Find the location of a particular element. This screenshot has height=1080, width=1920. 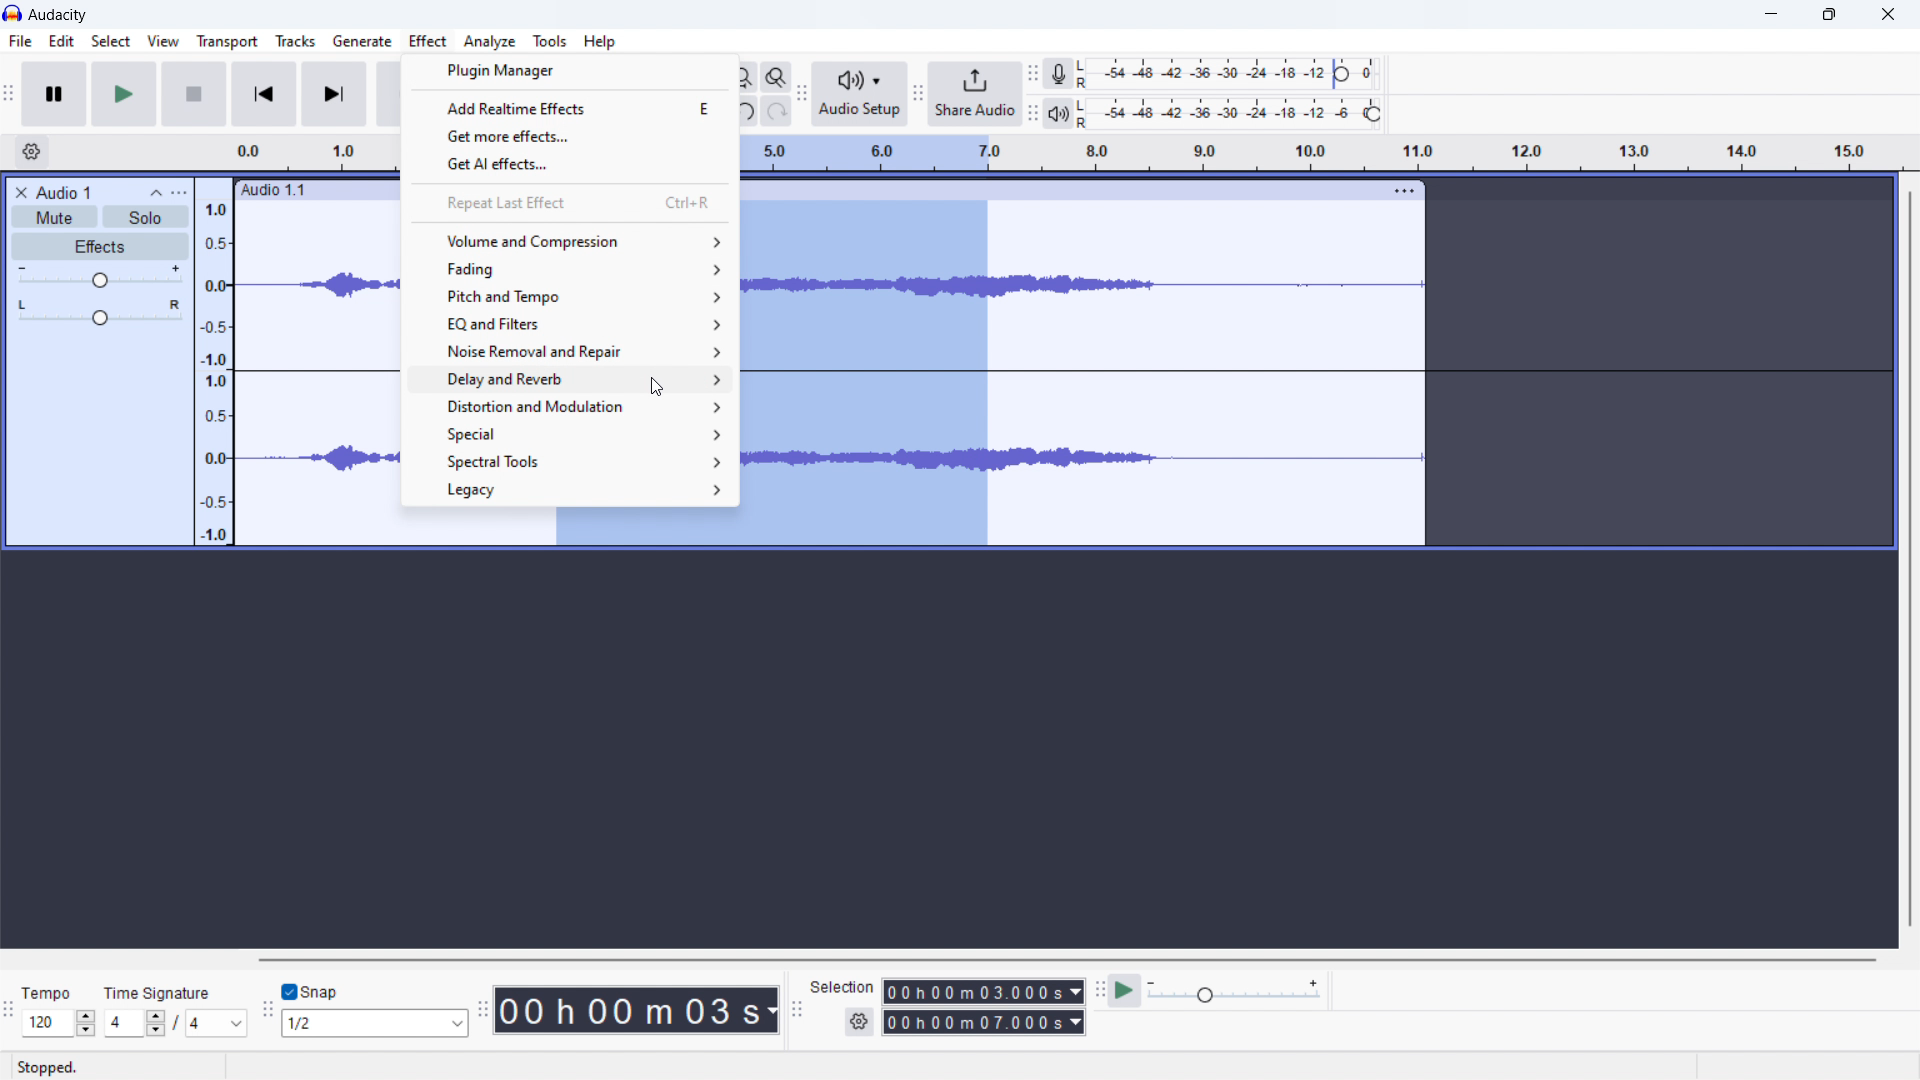

get more effects.. is located at coordinates (567, 131).